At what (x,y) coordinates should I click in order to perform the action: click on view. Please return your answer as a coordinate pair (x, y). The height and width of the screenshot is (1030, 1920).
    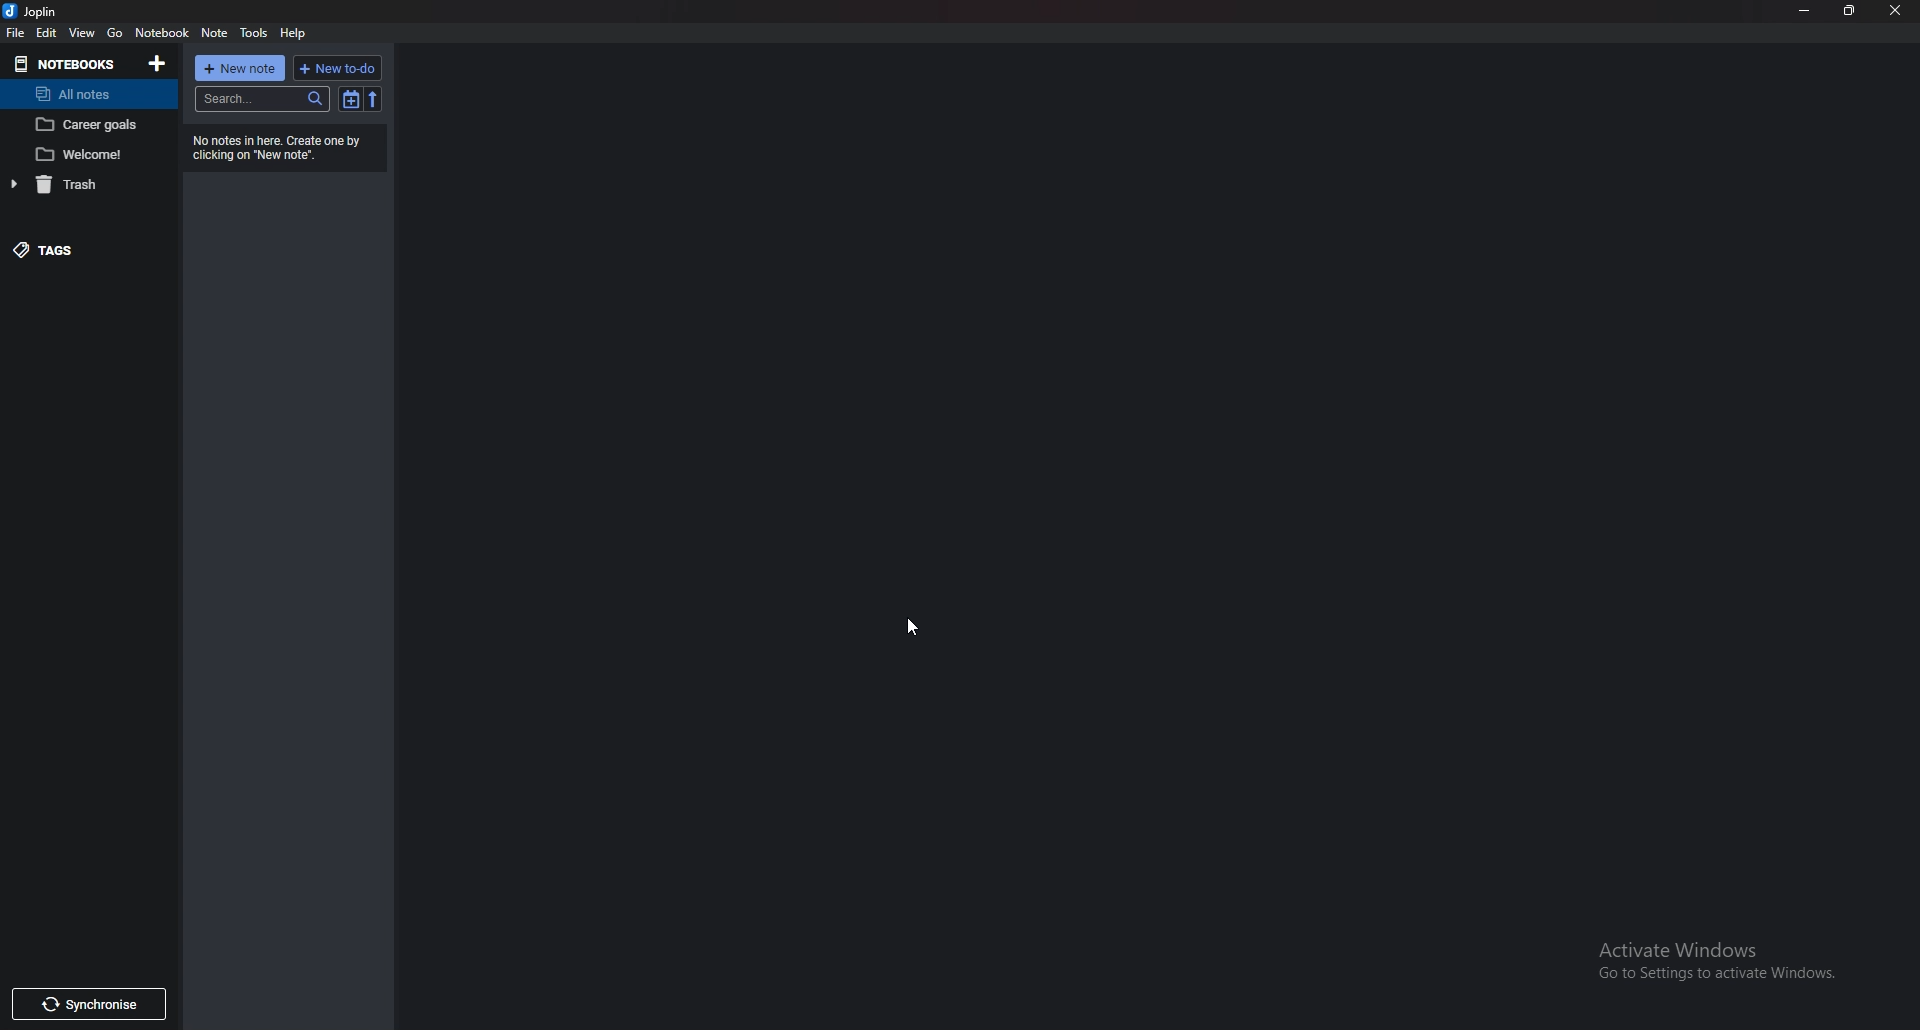
    Looking at the image, I should click on (82, 32).